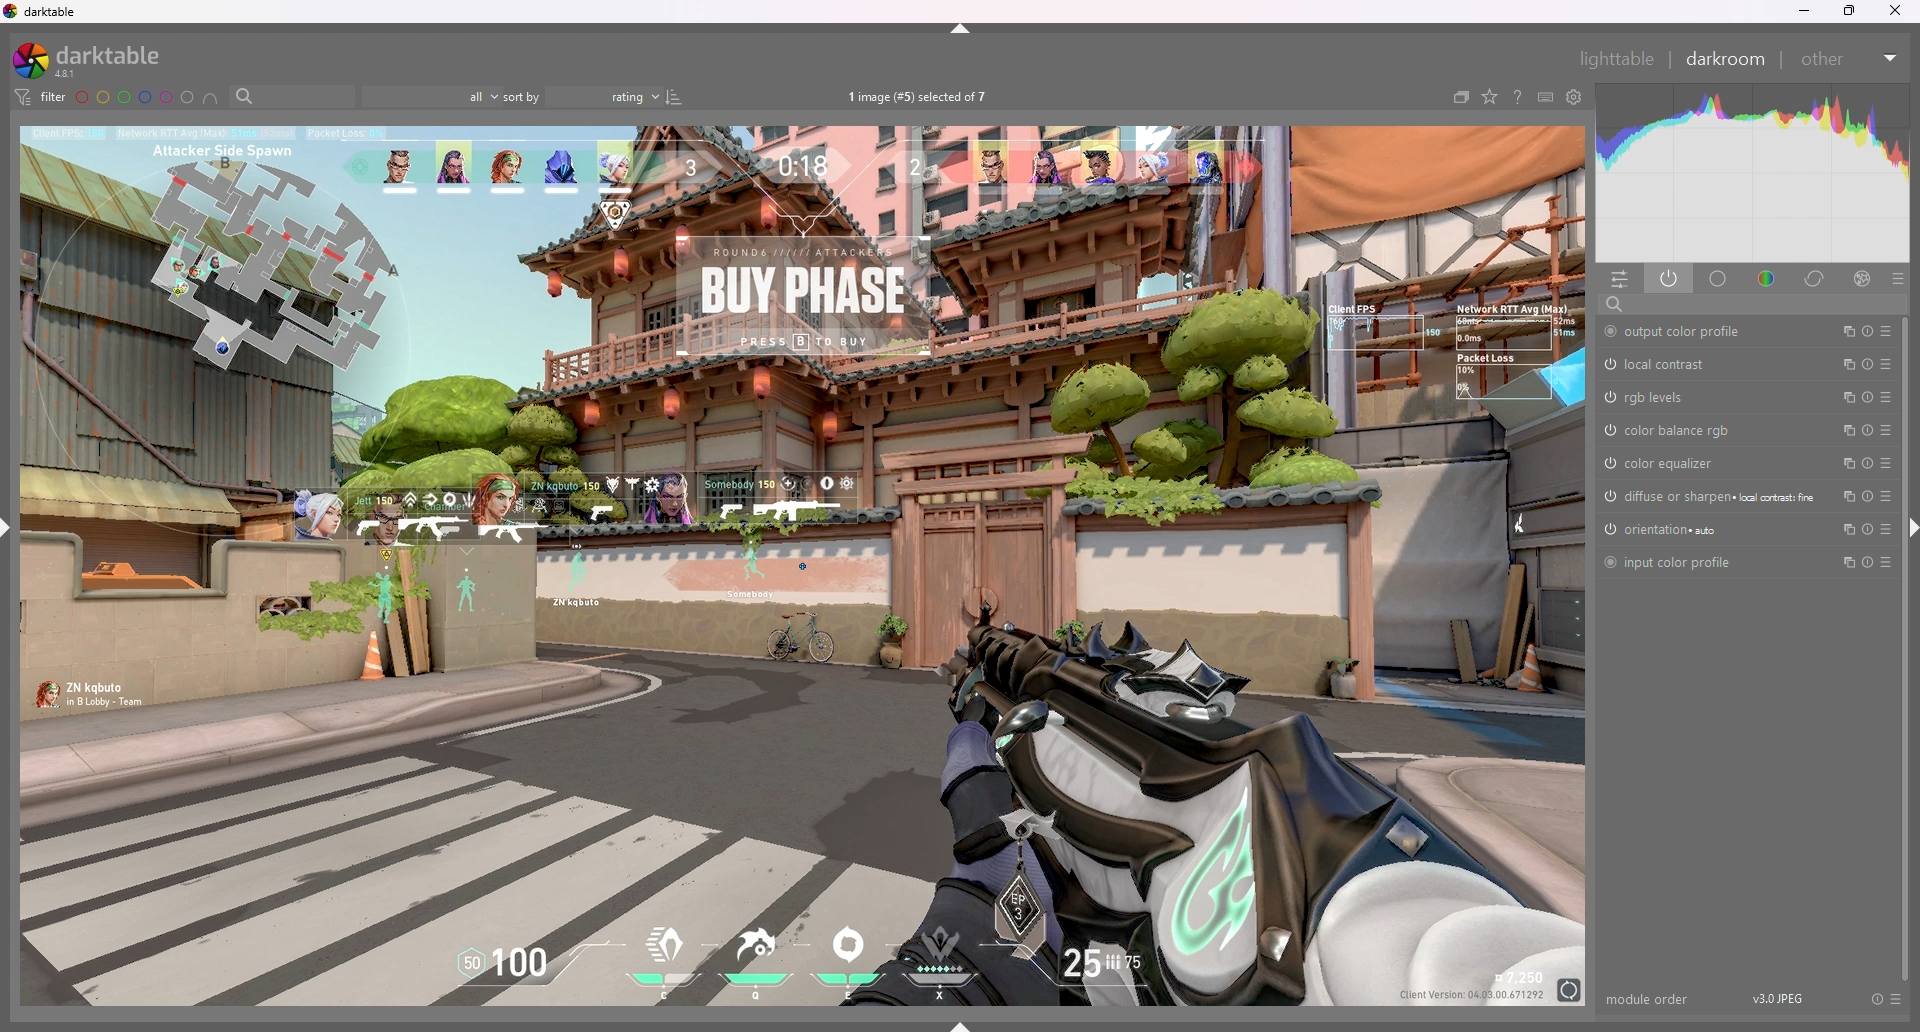 The height and width of the screenshot is (1032, 1920). I want to click on keyboard shortcuts, so click(1546, 97).